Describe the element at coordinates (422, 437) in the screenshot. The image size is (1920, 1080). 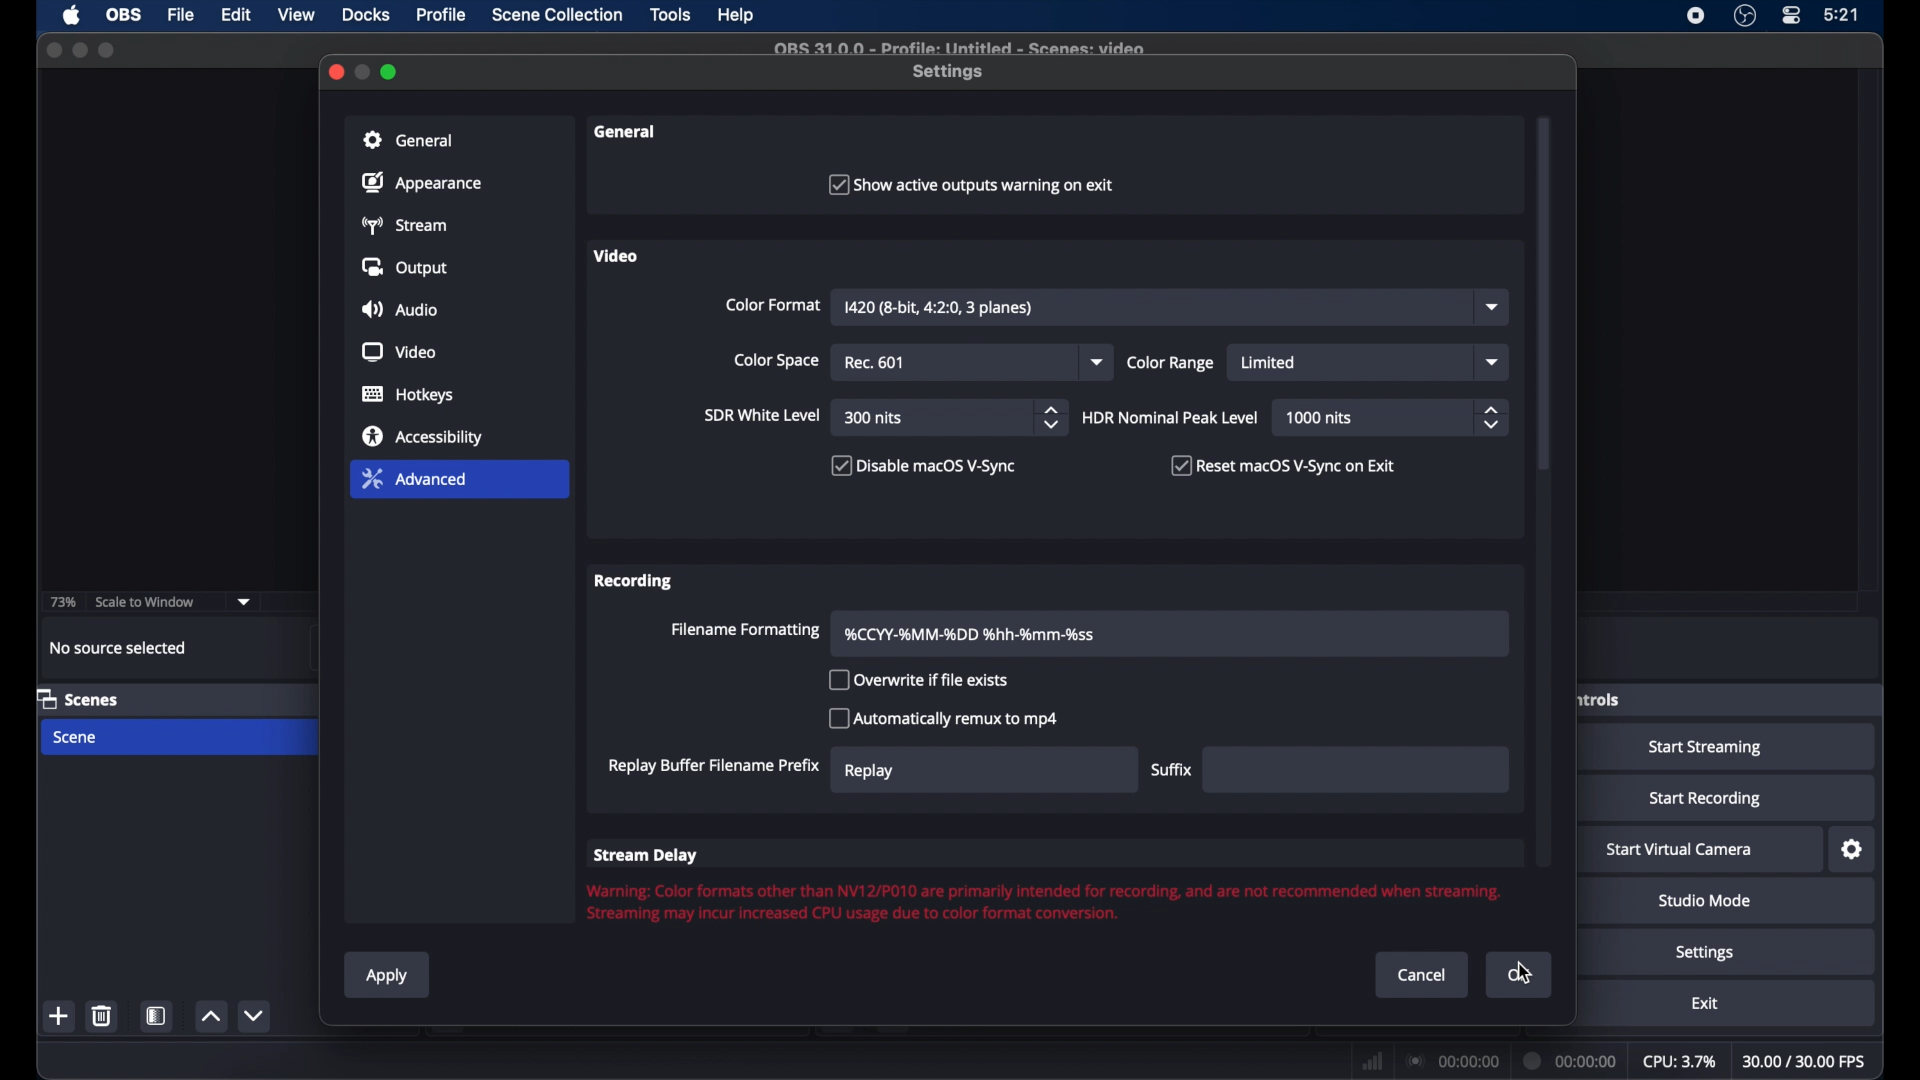
I see `accessibility` at that location.